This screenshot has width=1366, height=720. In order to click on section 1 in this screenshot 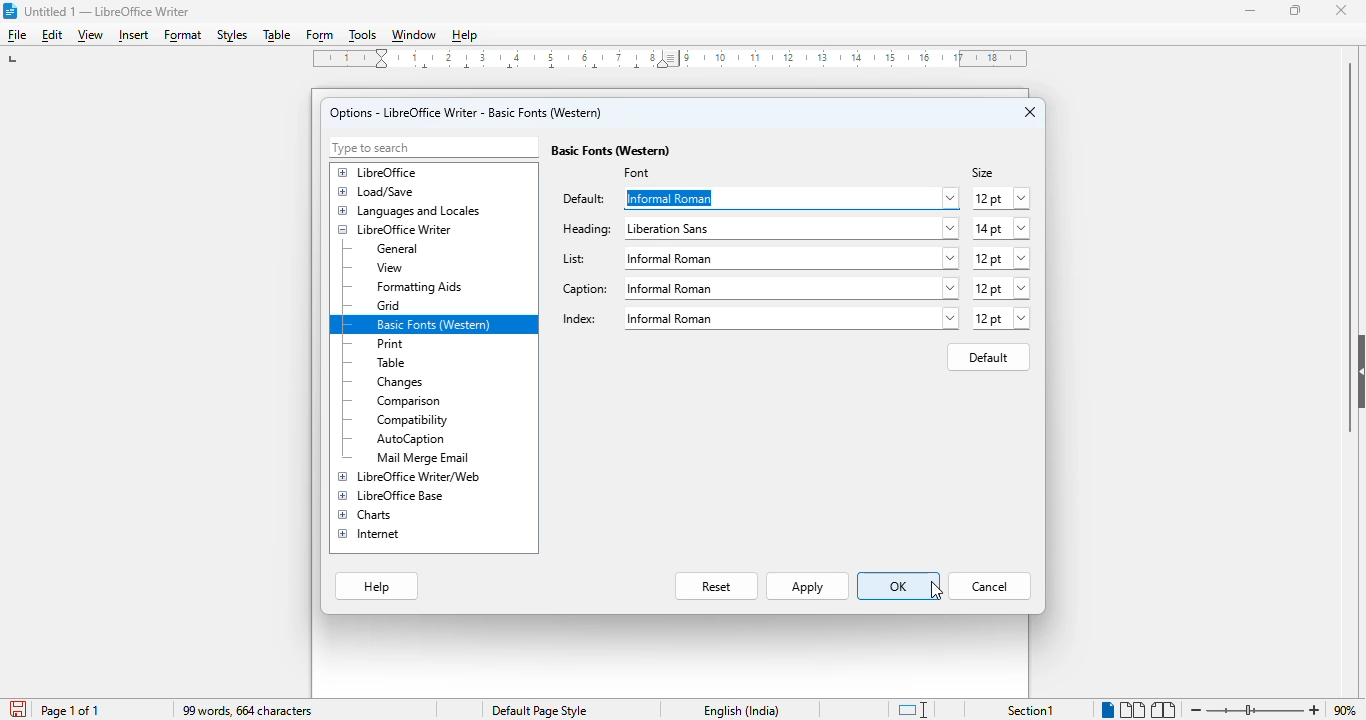, I will do `click(1031, 711)`.